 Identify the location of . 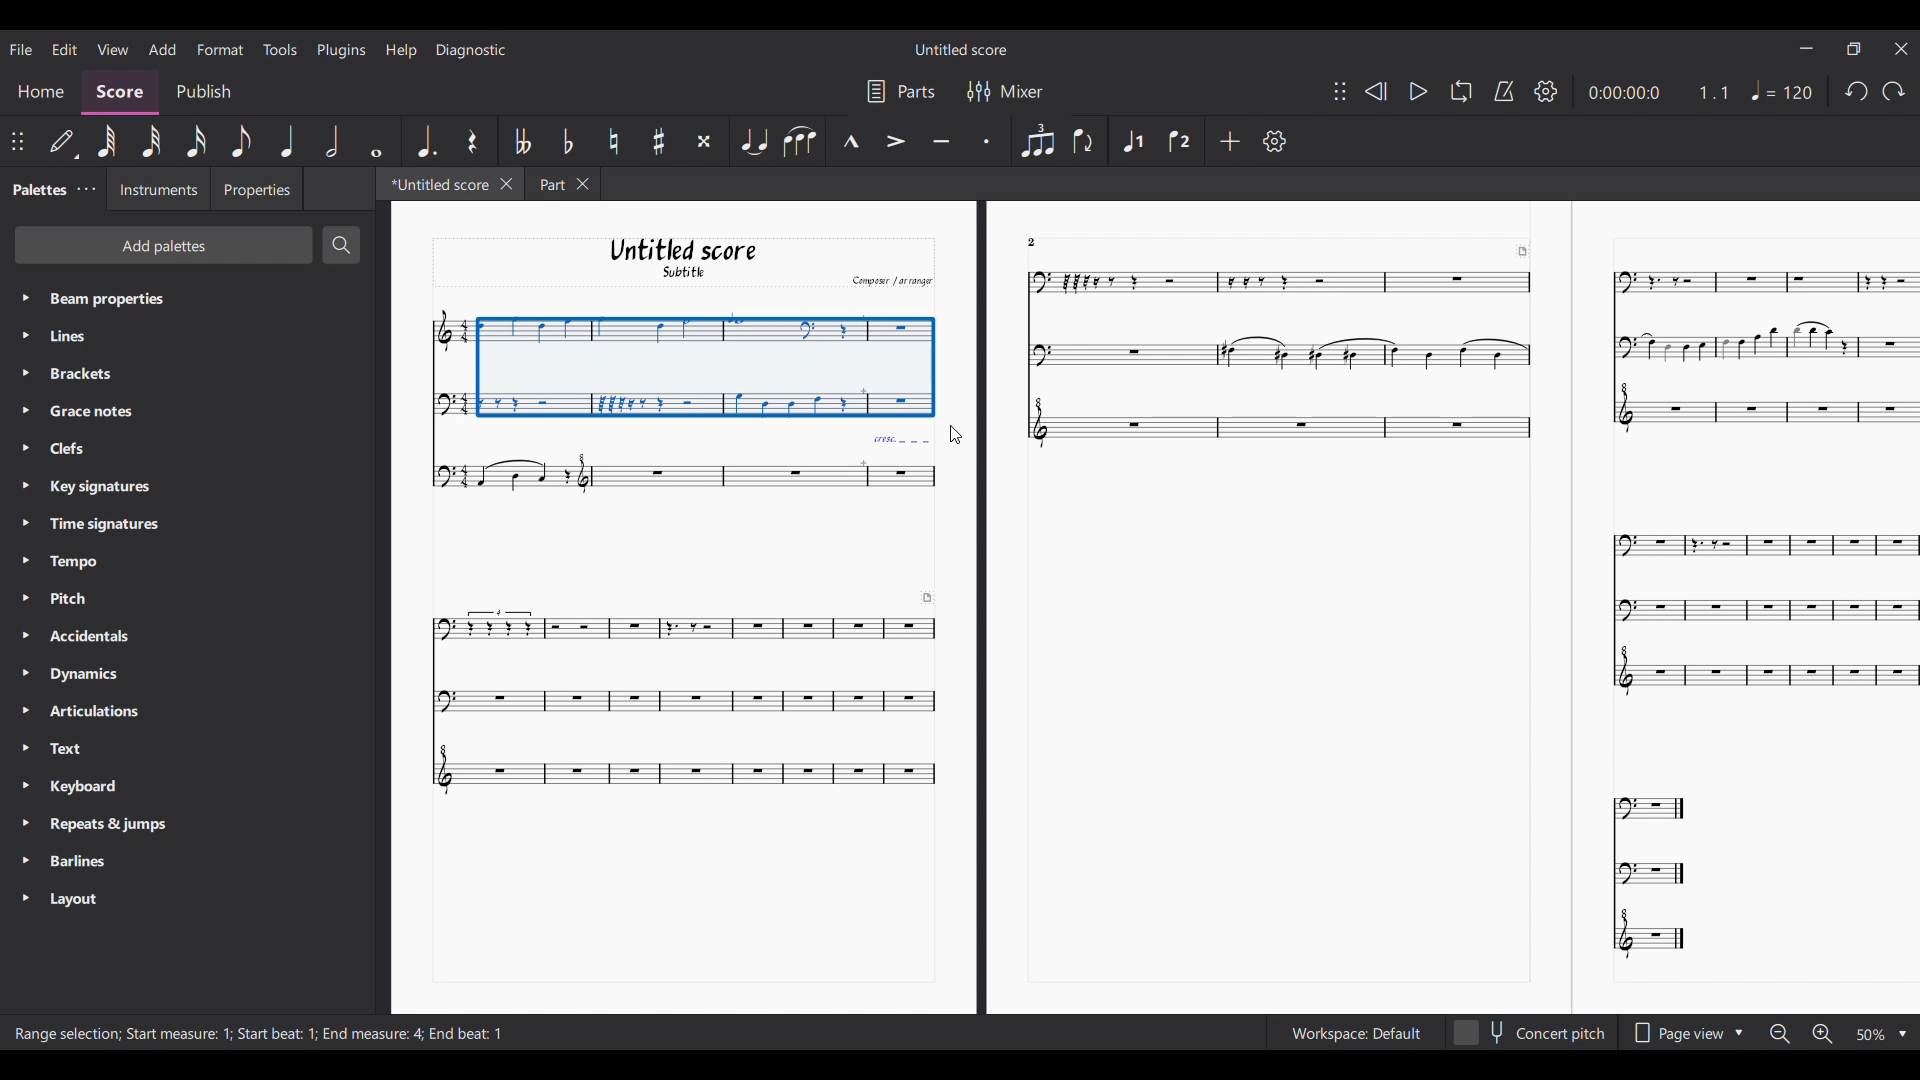
(28, 828).